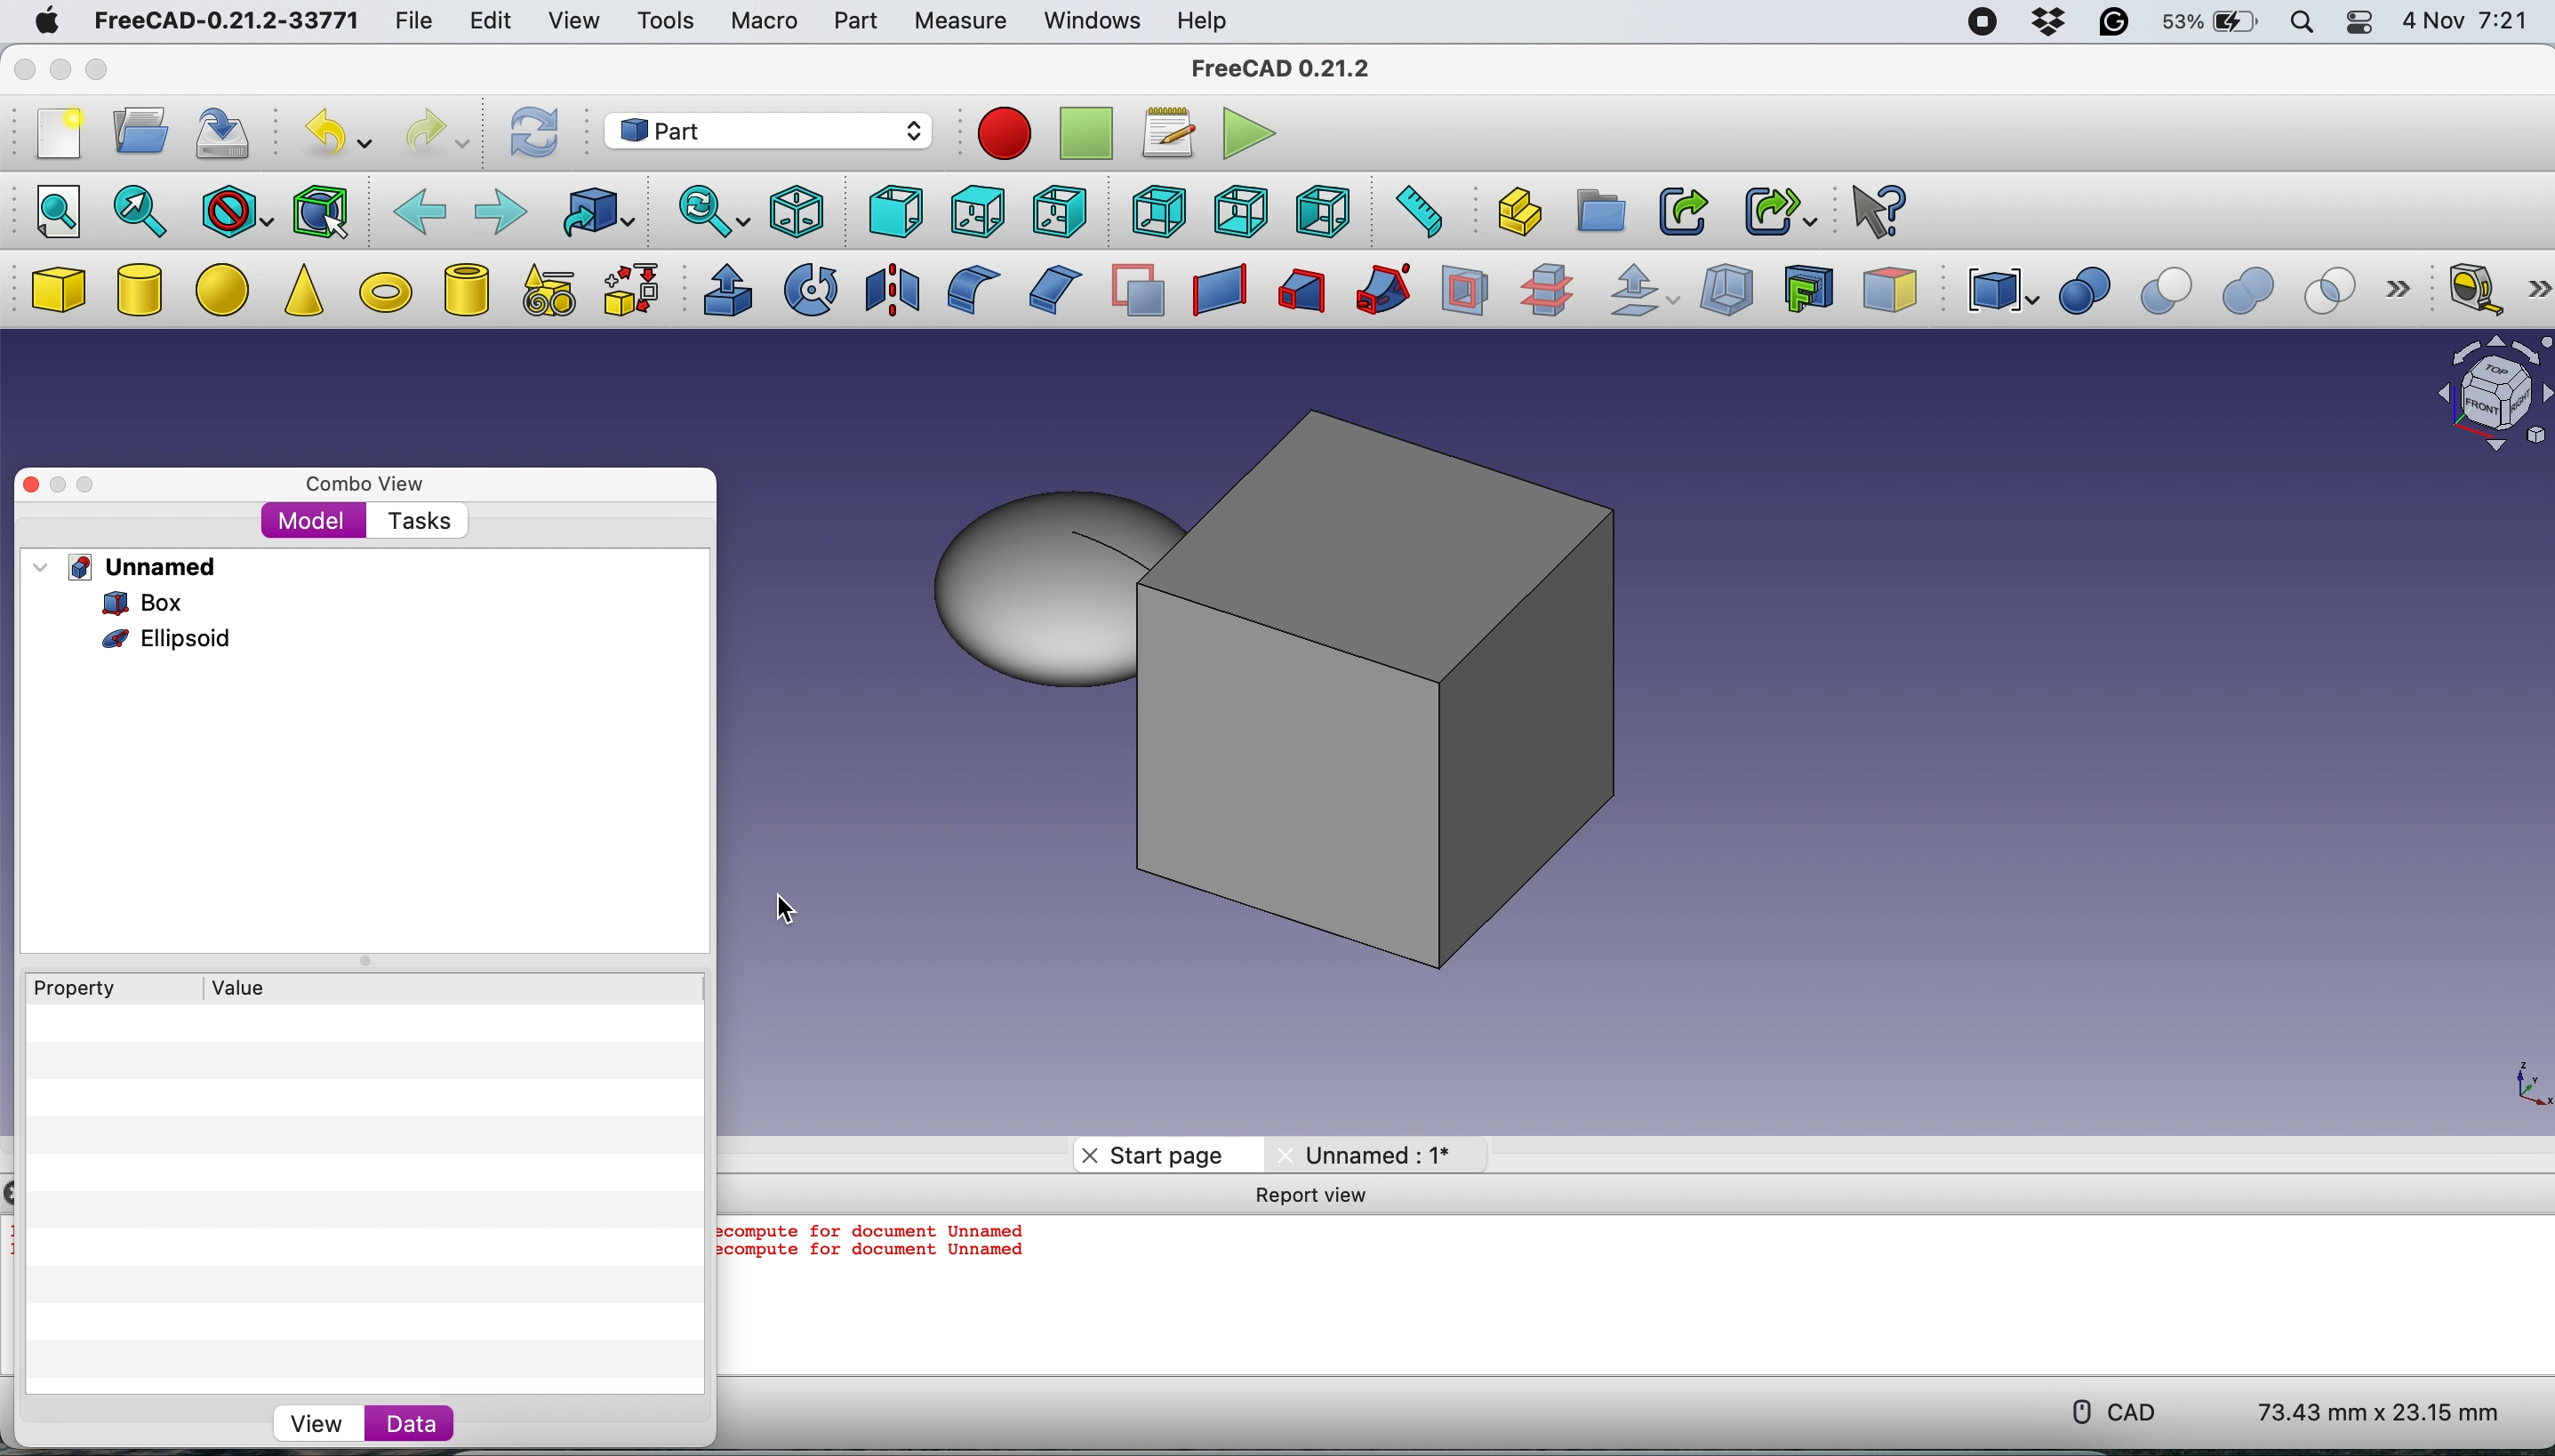  I want to click on grammarly, so click(2114, 25).